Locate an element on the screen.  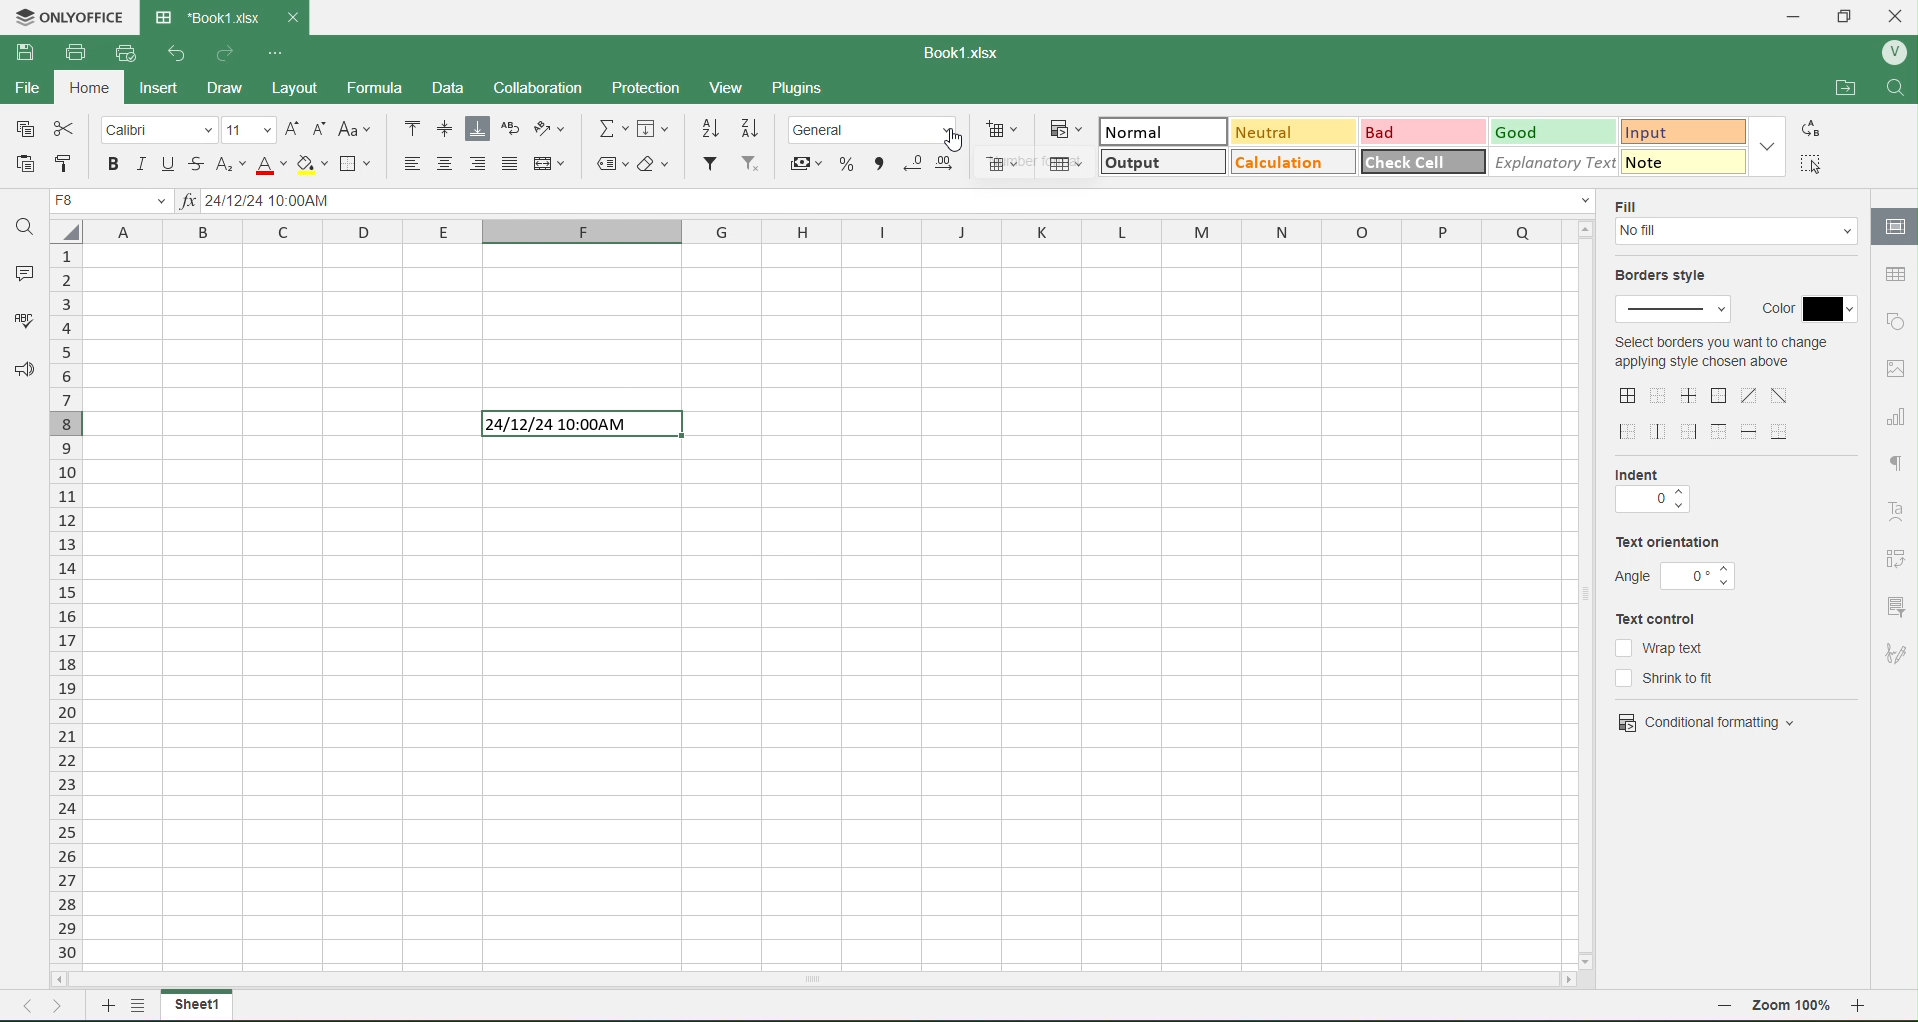
Italic is located at coordinates (140, 163).